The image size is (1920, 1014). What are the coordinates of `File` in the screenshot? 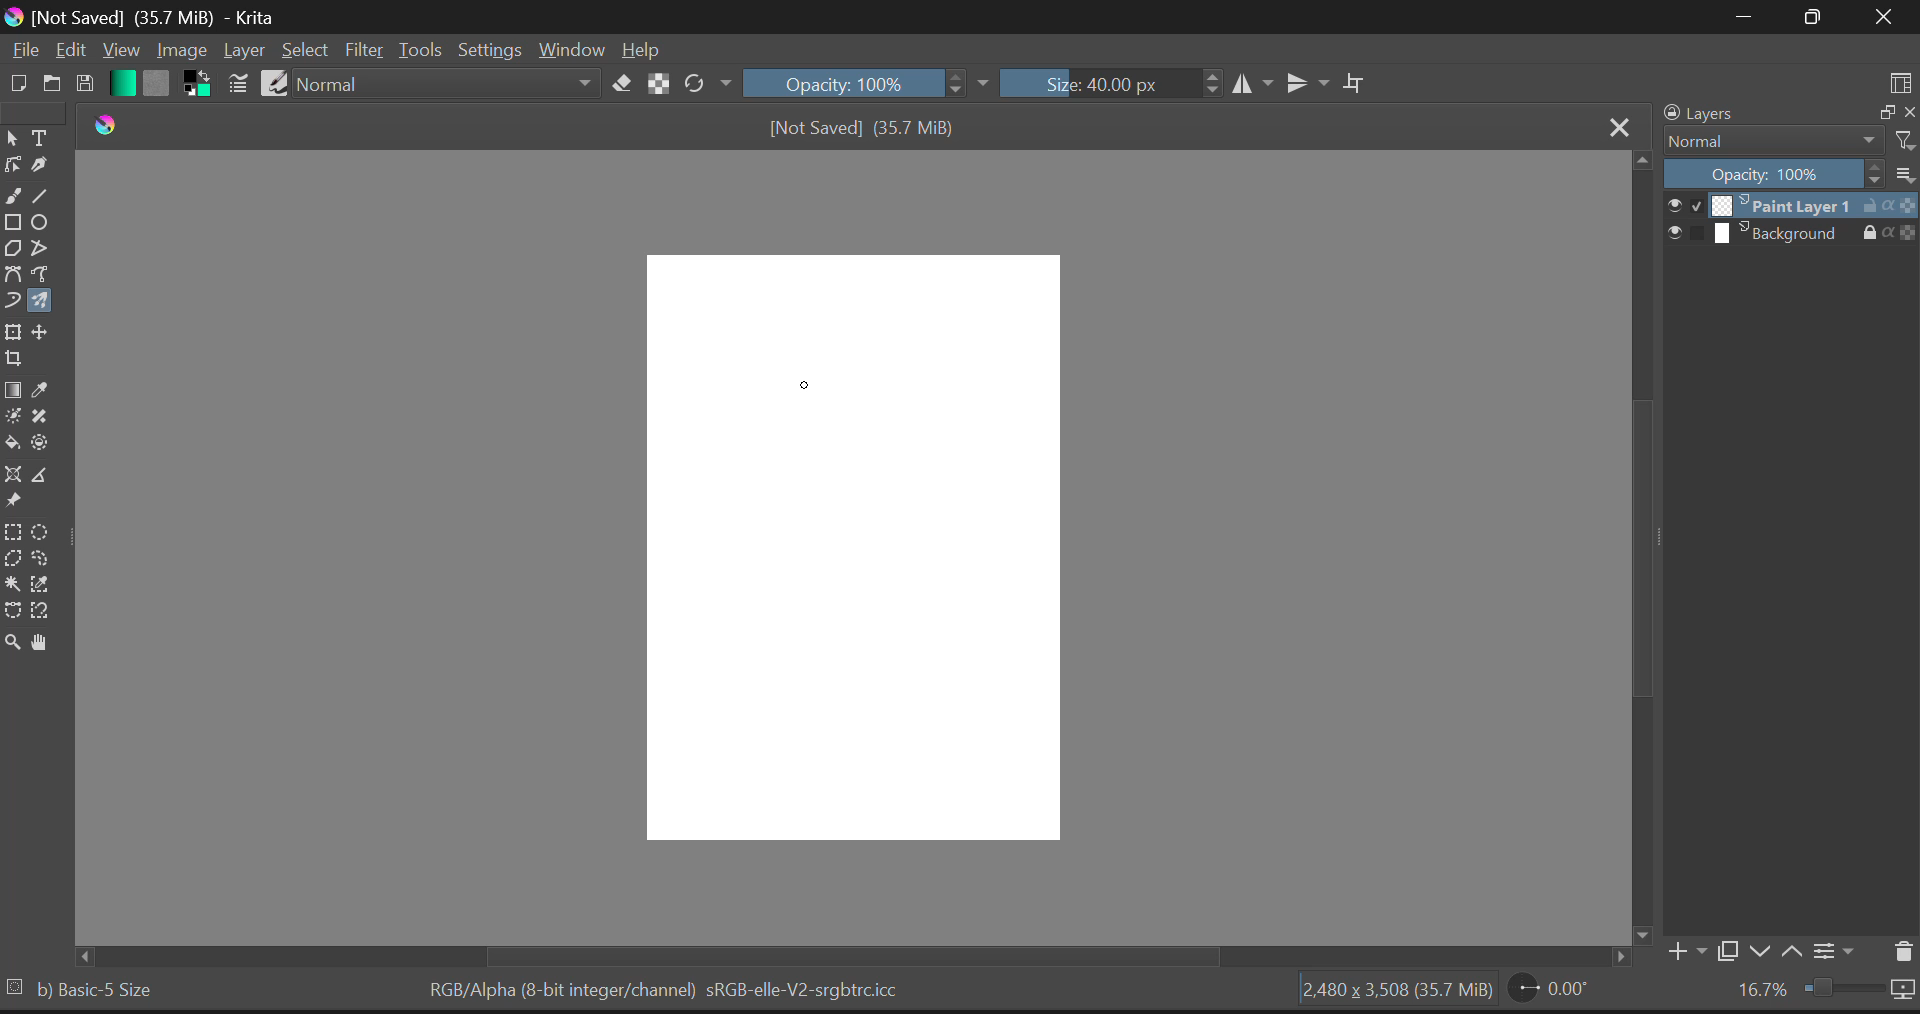 It's located at (23, 53).